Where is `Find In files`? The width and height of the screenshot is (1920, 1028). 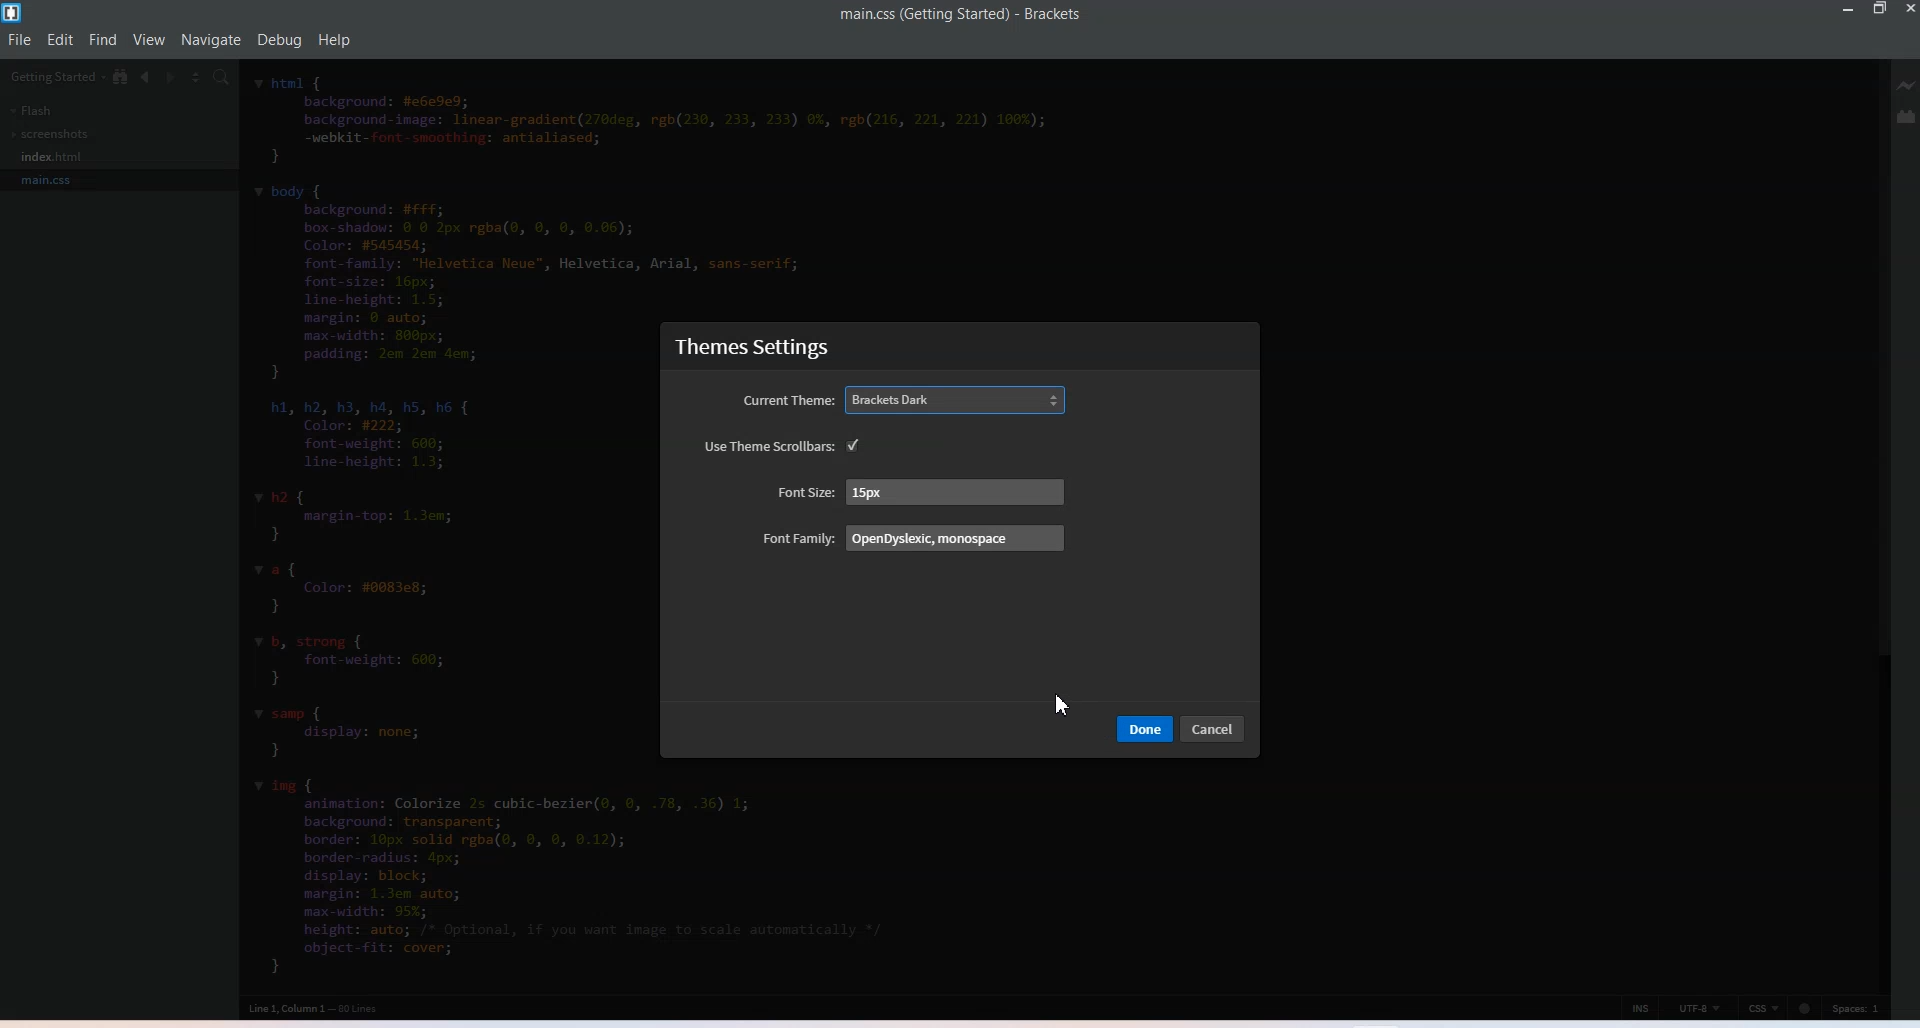 Find In files is located at coordinates (223, 78).